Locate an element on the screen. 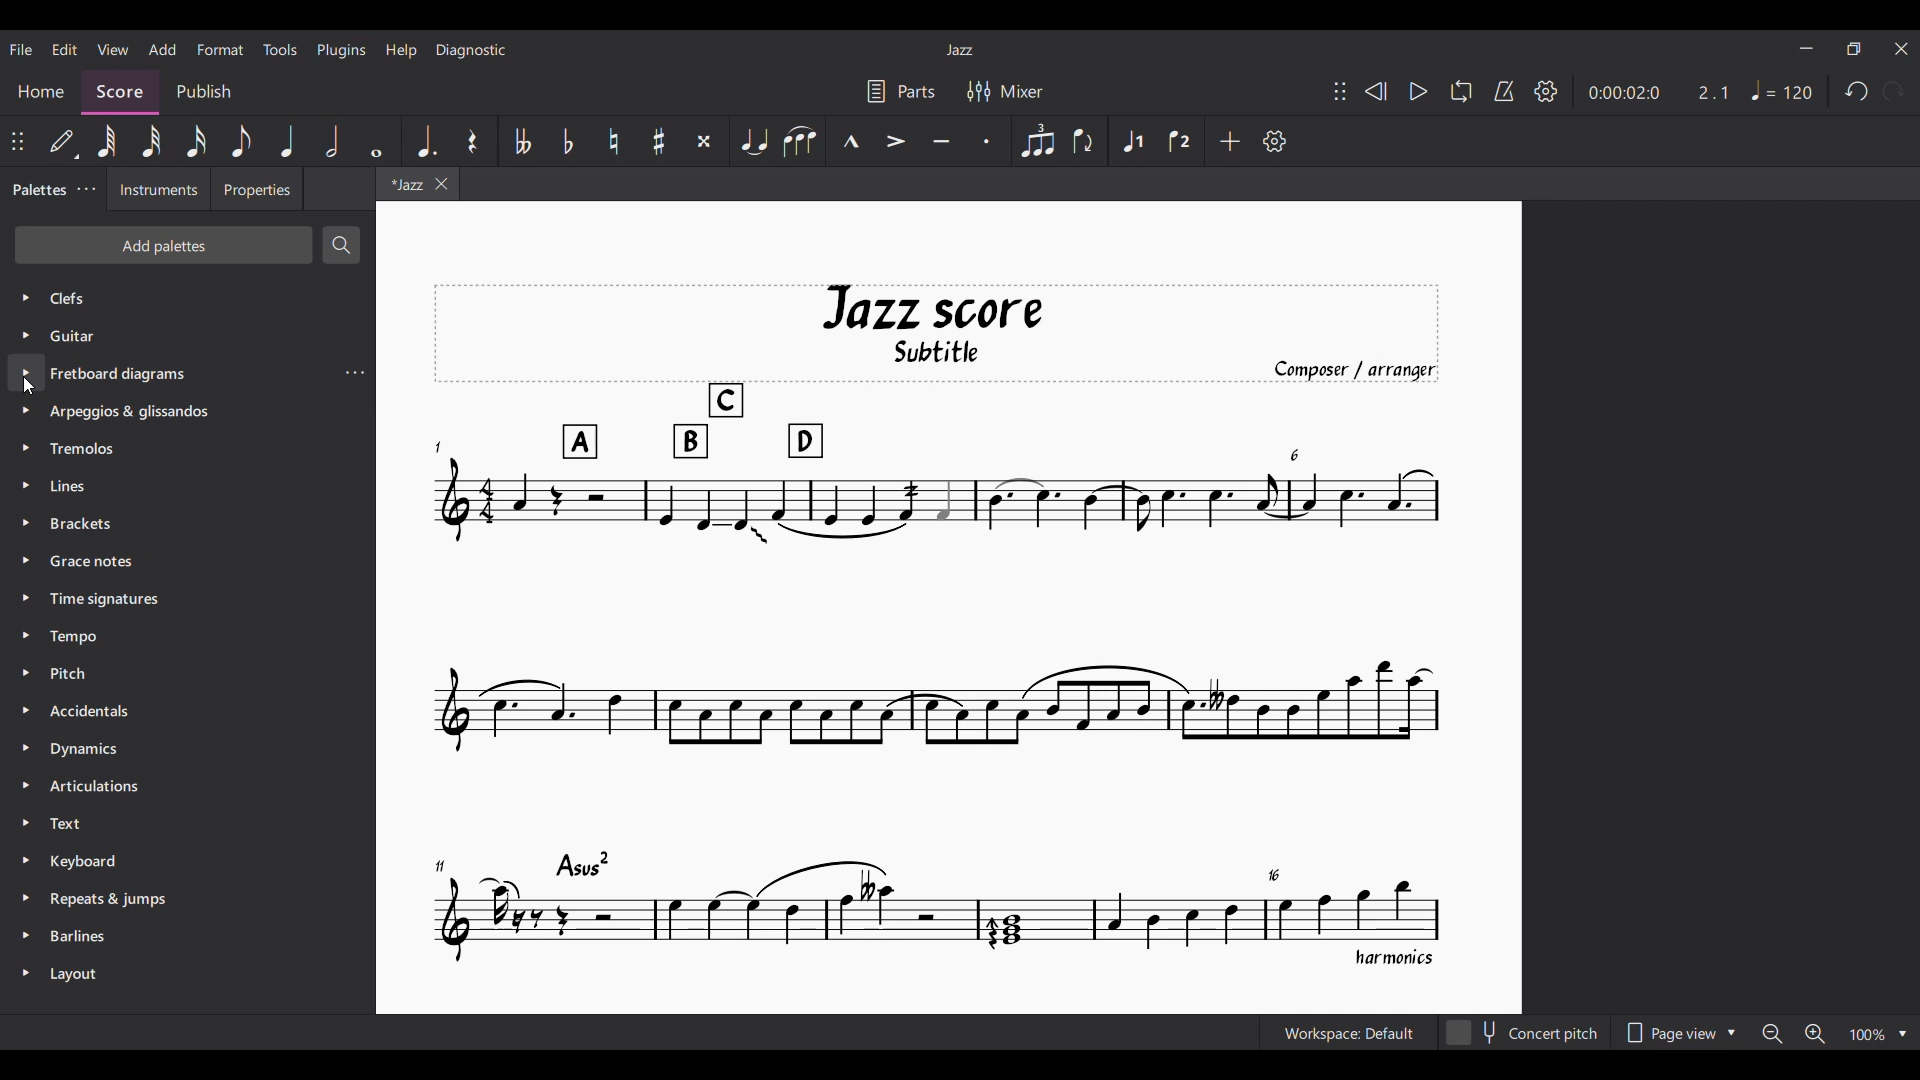 The height and width of the screenshot is (1080, 1920). Whole note is located at coordinates (380, 142).